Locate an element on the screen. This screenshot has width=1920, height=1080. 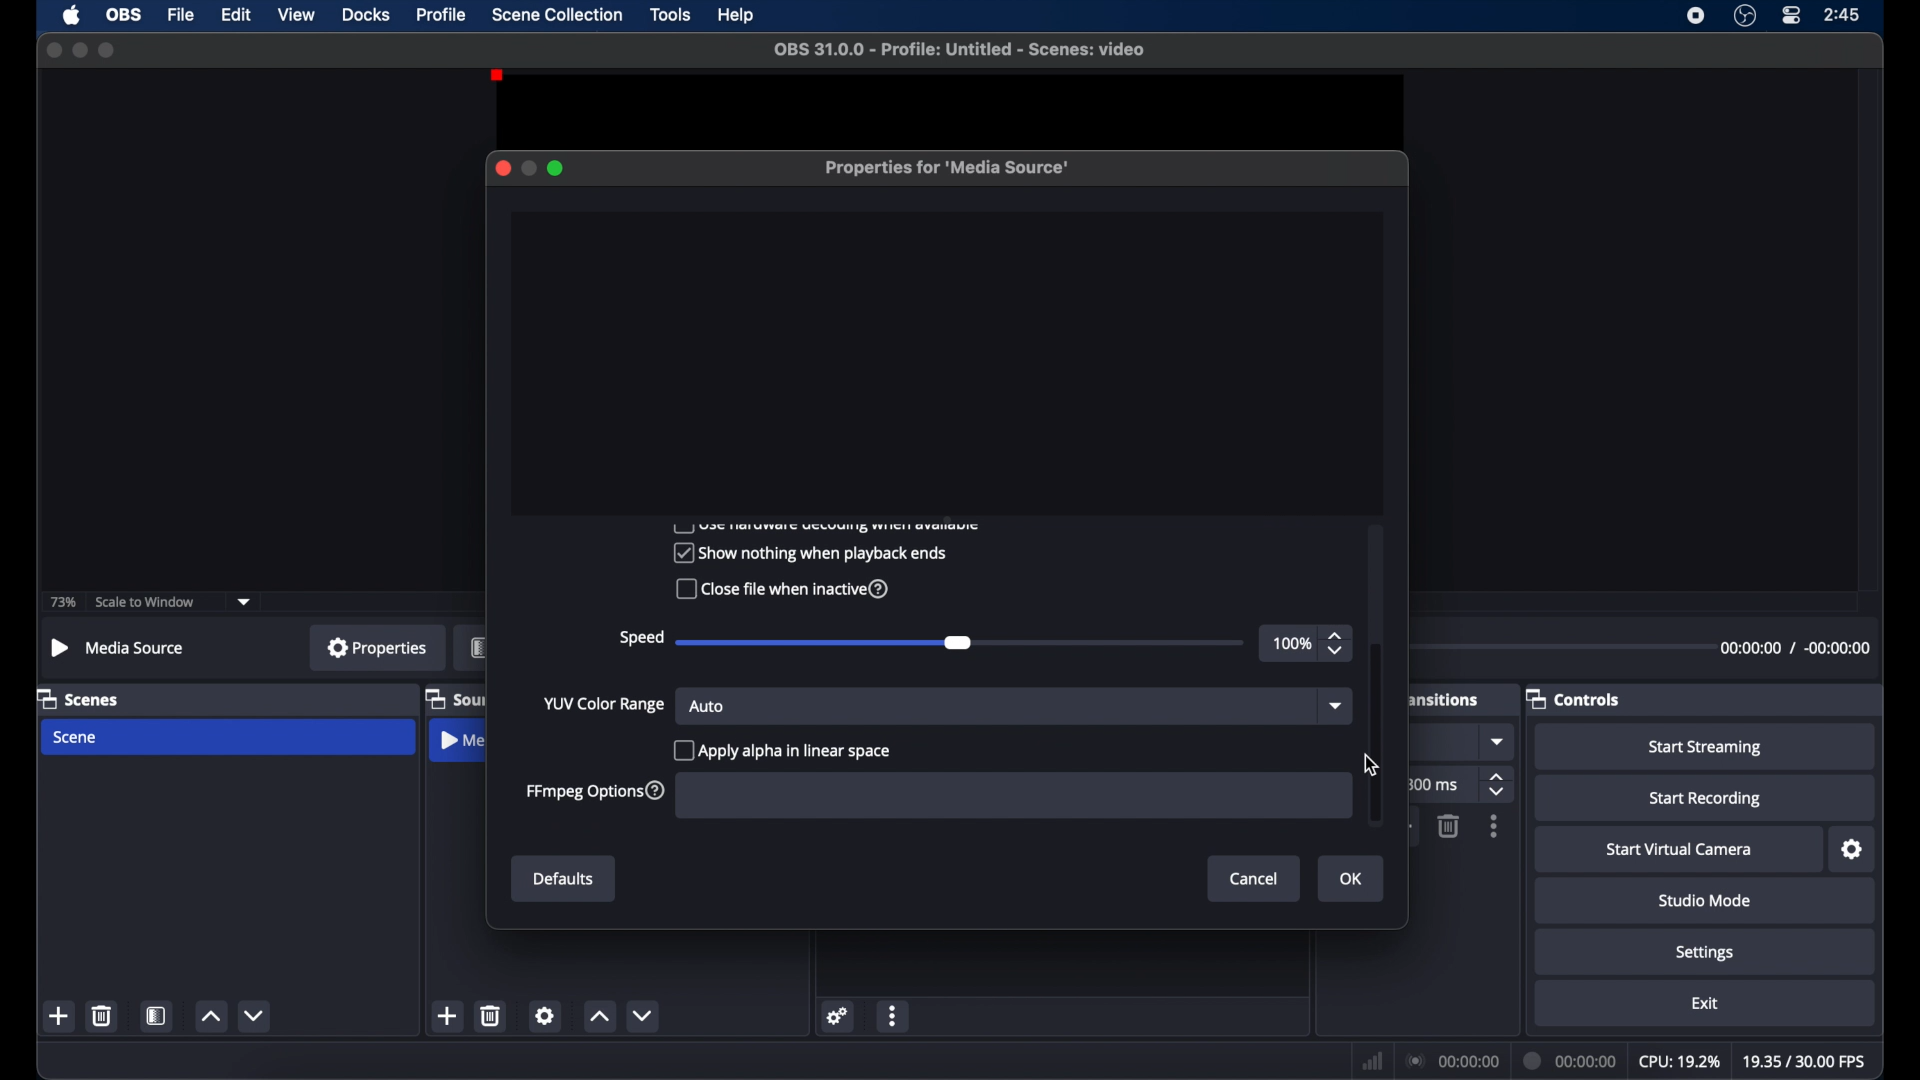
properties is located at coordinates (377, 647).